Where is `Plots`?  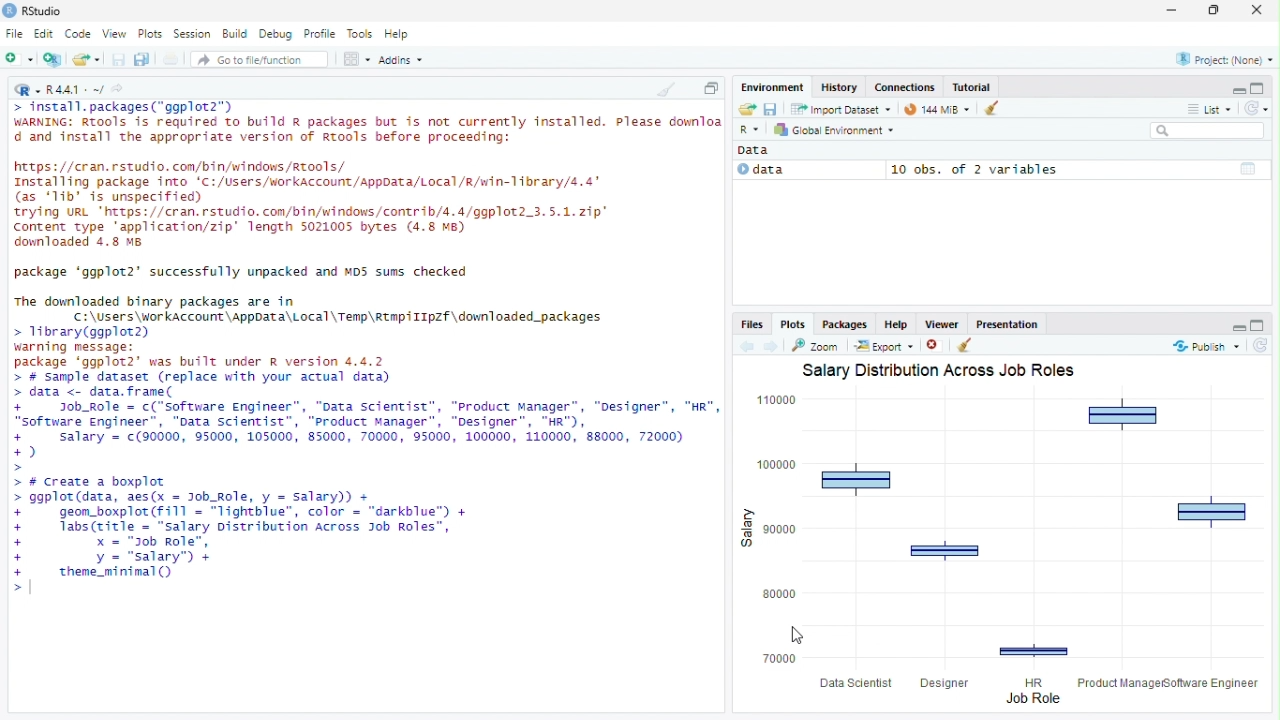
Plots is located at coordinates (150, 34).